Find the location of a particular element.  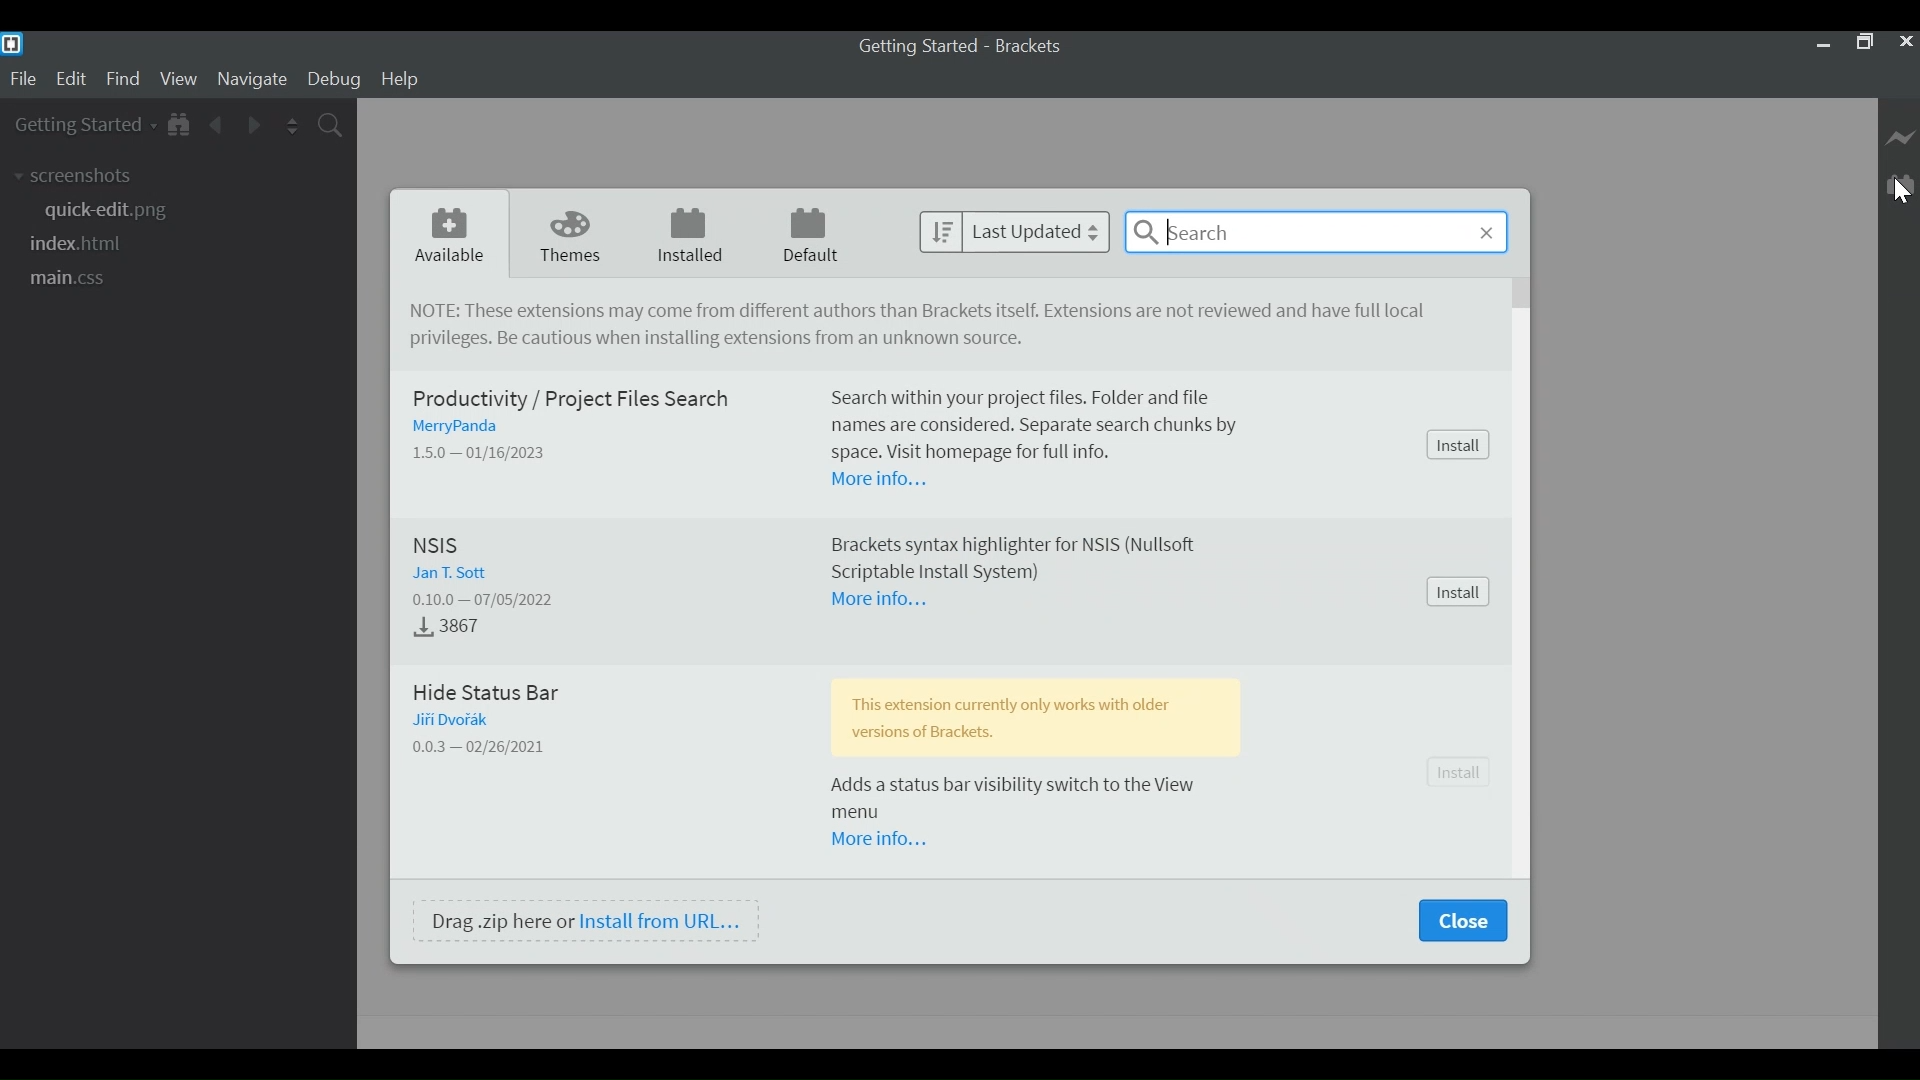

Author is located at coordinates (455, 574).